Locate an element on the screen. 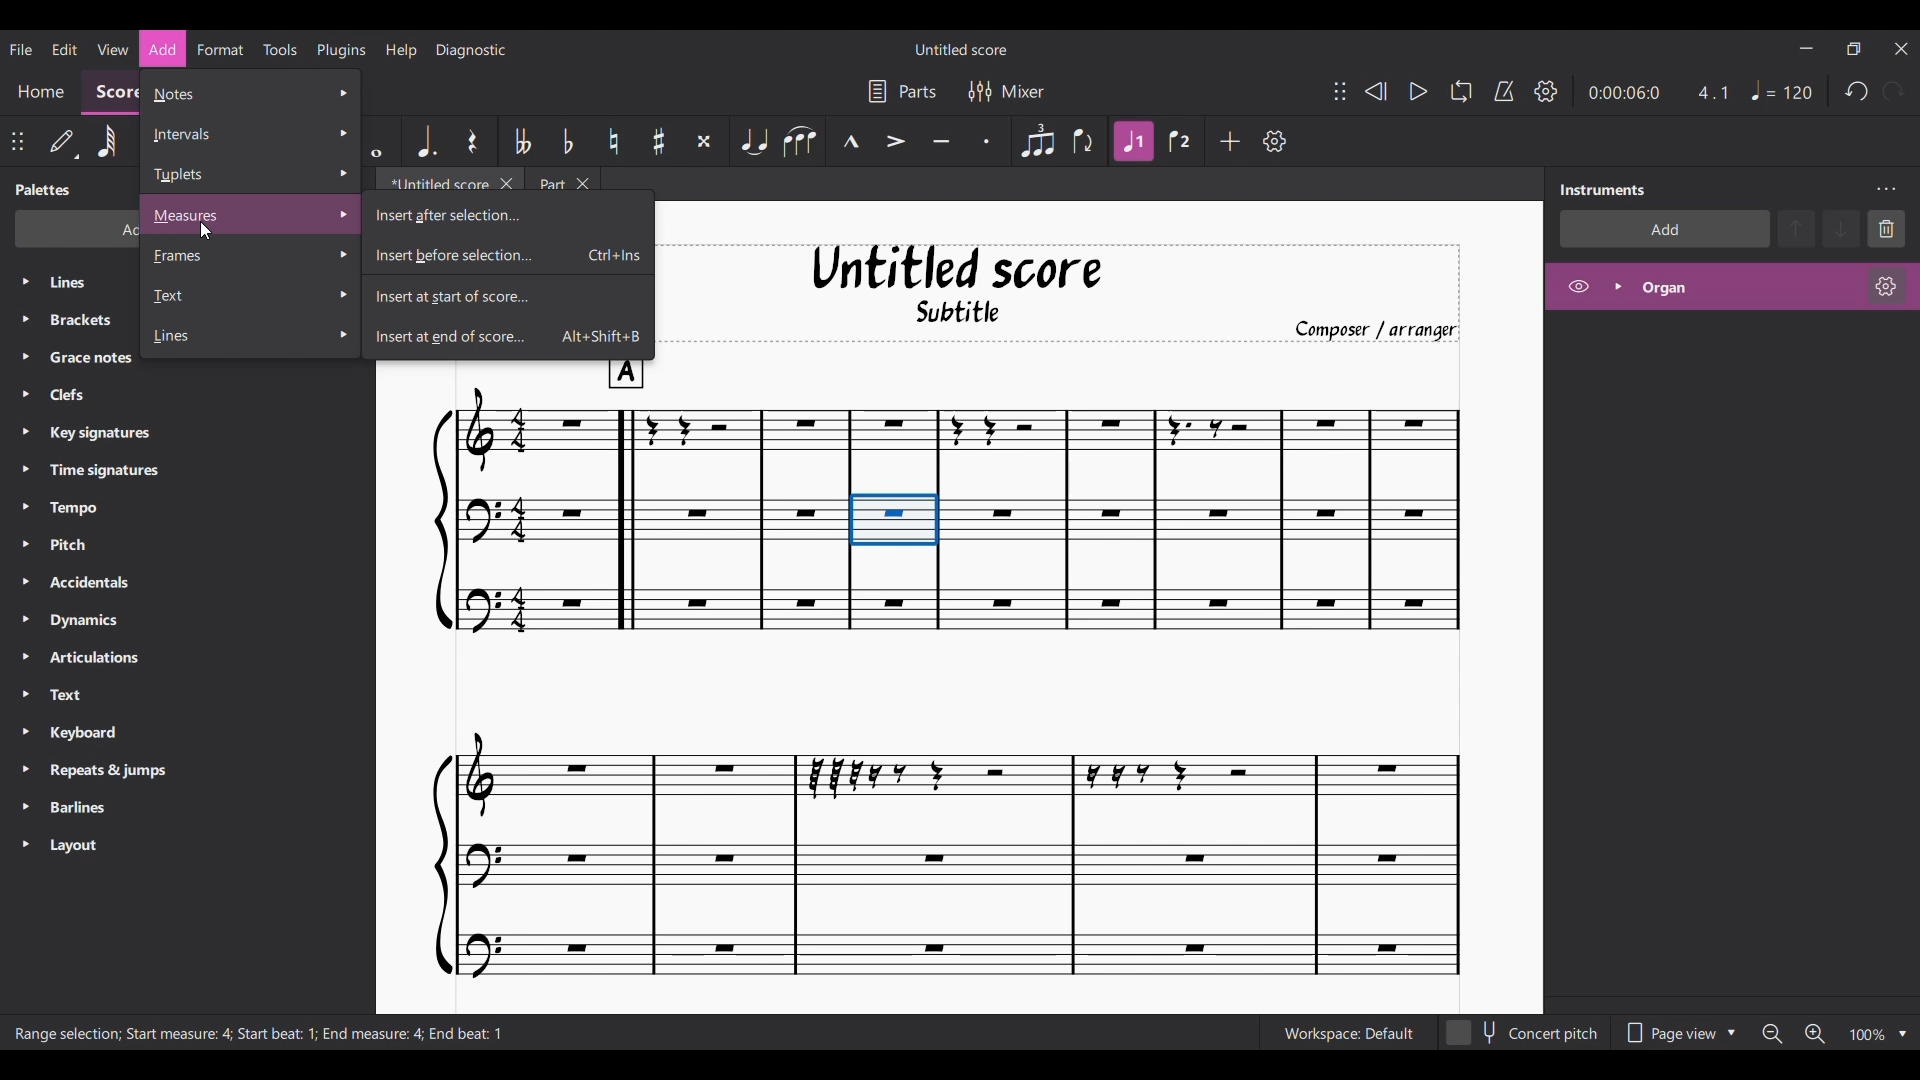 This screenshot has height=1080, width=1920. Close Untitled tab is located at coordinates (507, 185).